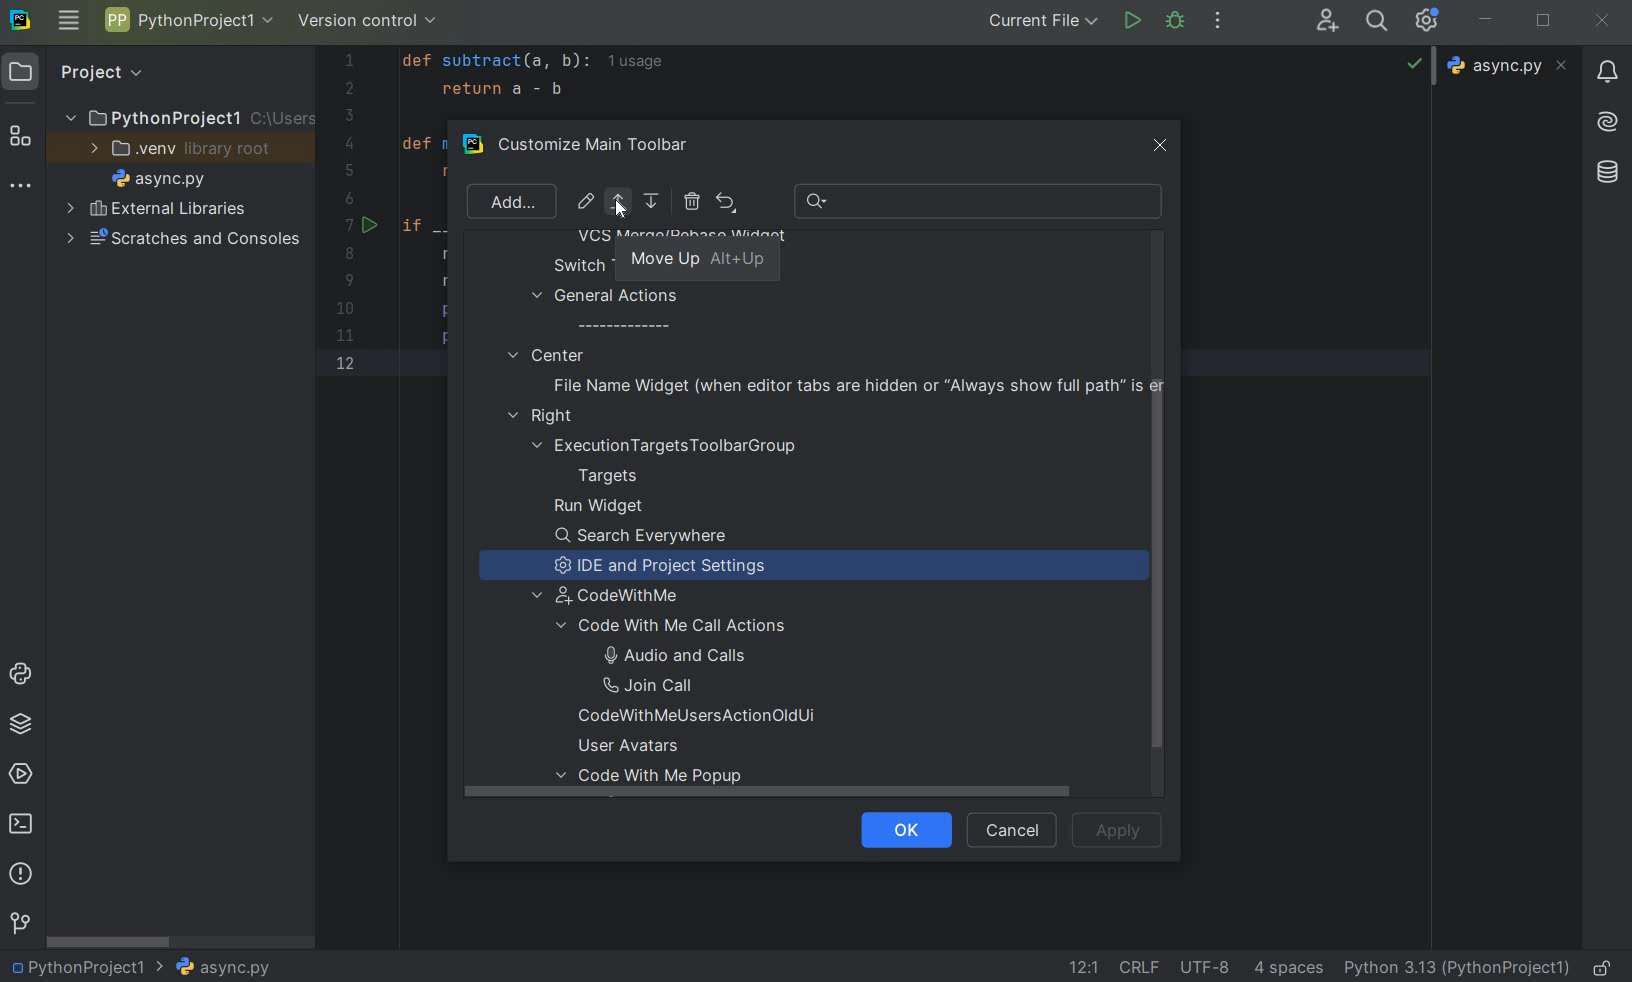 The height and width of the screenshot is (982, 1632). What do you see at coordinates (20, 727) in the screenshot?
I see `PYTHON PACKAGES` at bounding box center [20, 727].